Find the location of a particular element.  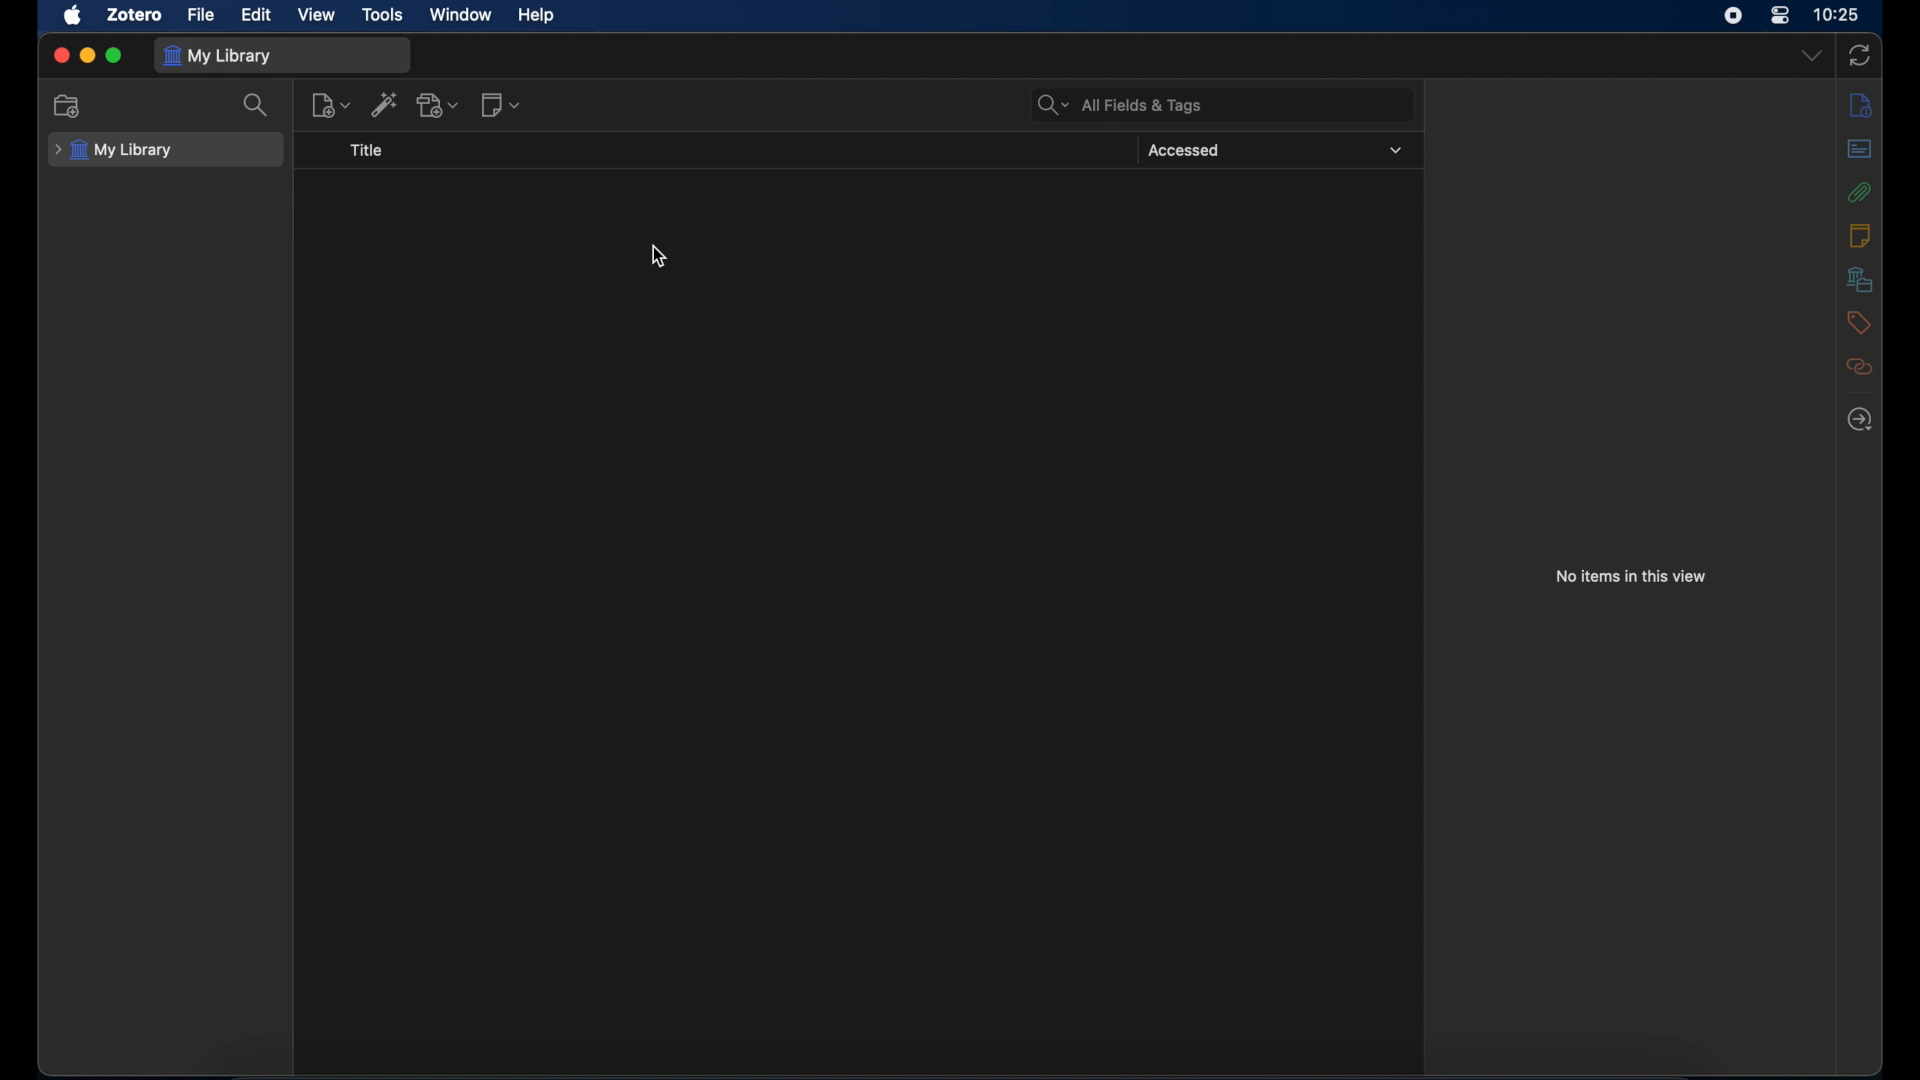

sync is located at coordinates (1858, 55).